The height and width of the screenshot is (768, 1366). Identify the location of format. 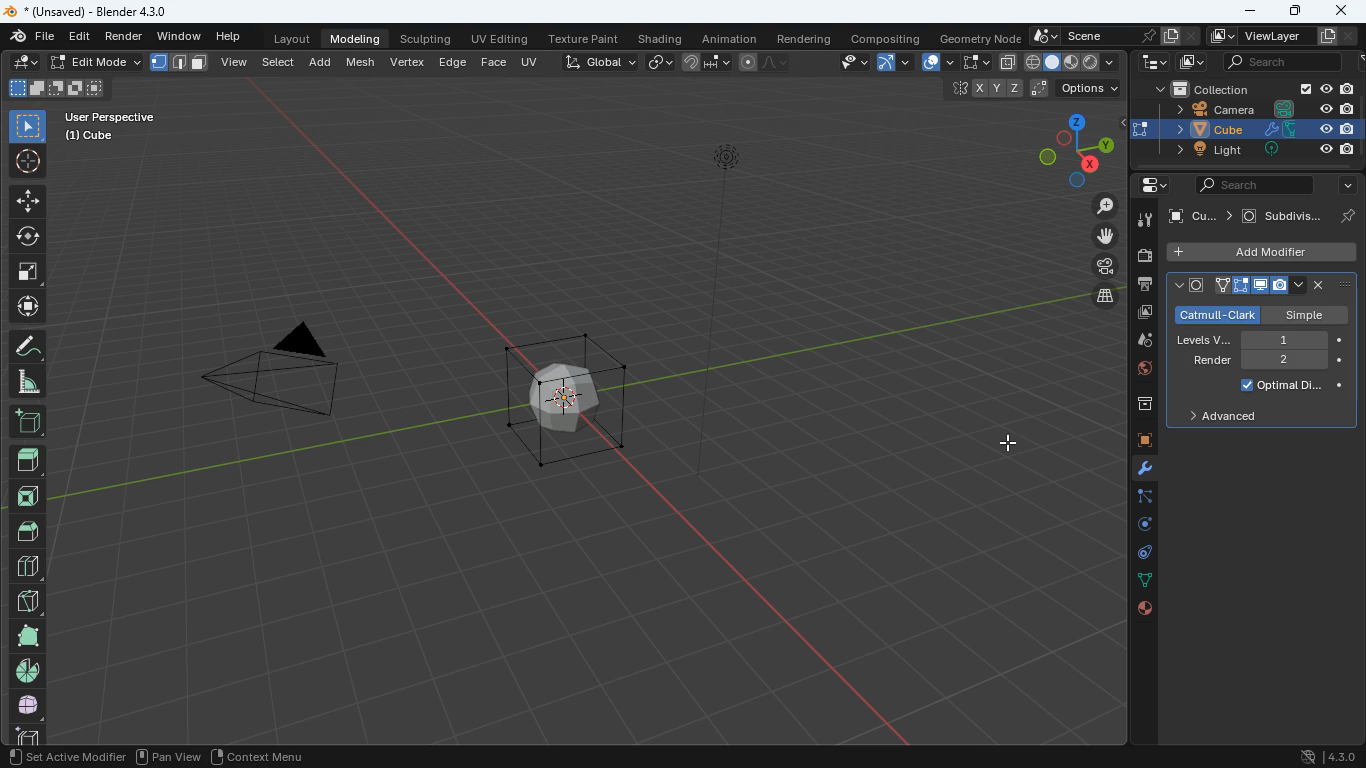
(181, 63).